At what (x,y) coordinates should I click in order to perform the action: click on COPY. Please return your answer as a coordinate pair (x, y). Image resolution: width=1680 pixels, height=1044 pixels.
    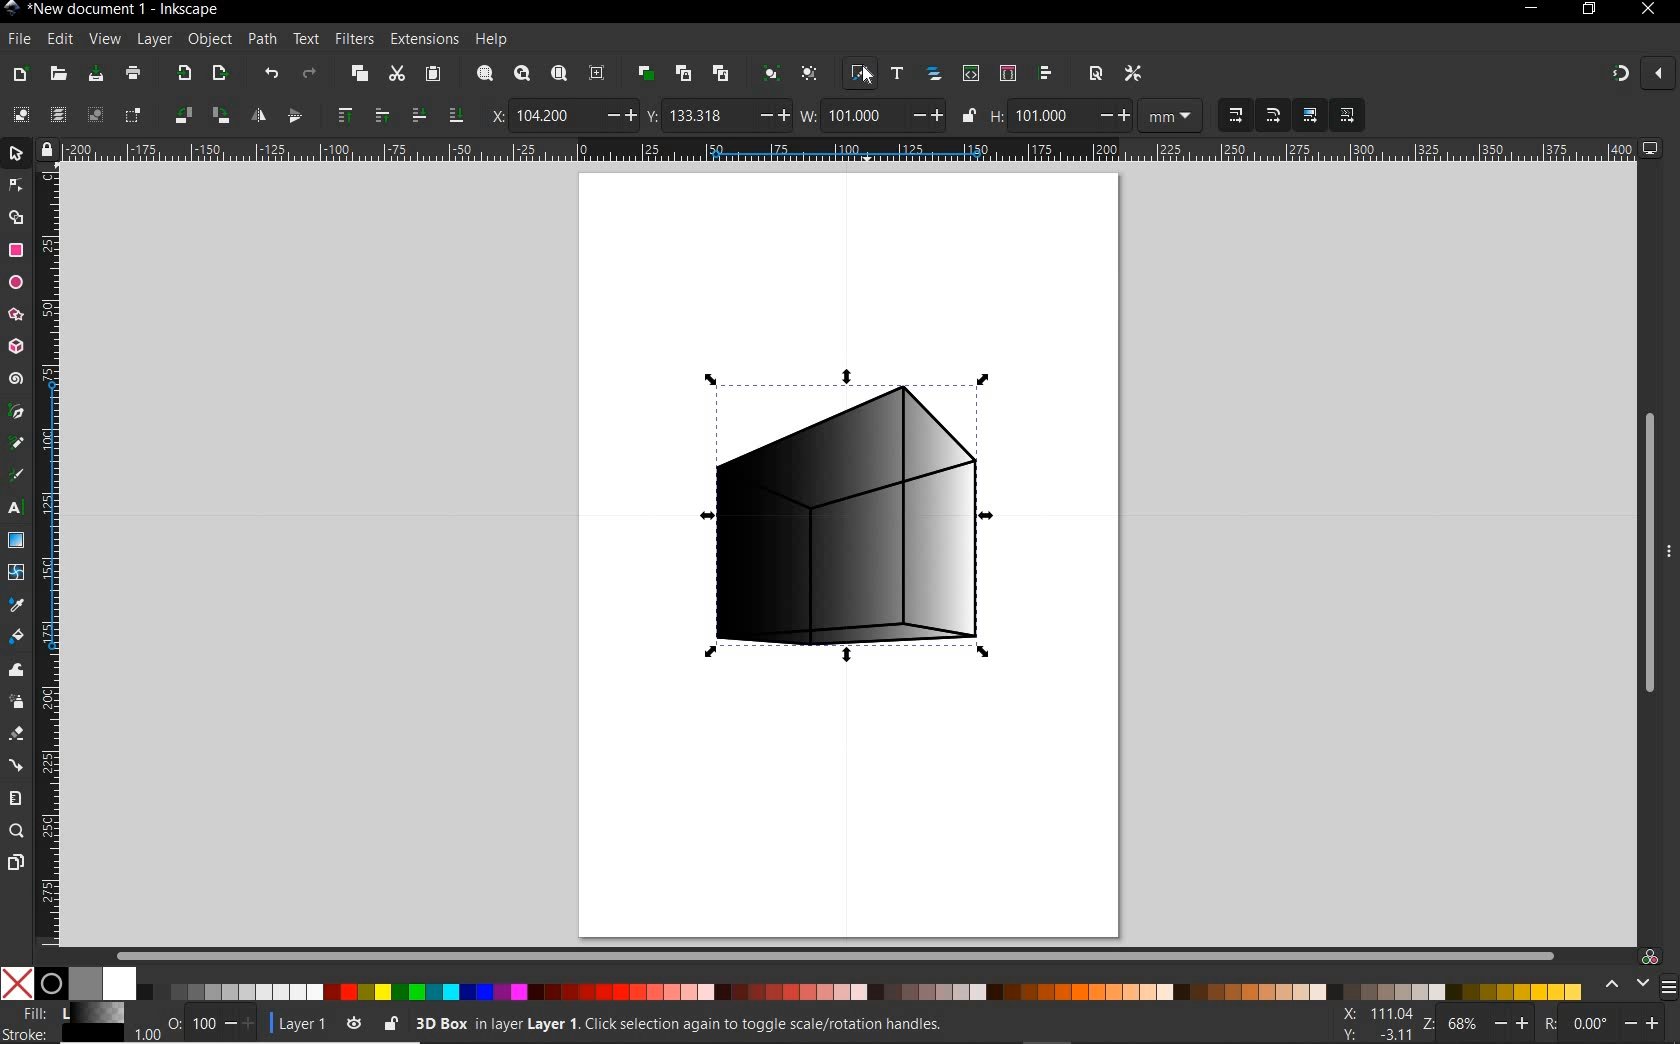
    Looking at the image, I should click on (360, 75).